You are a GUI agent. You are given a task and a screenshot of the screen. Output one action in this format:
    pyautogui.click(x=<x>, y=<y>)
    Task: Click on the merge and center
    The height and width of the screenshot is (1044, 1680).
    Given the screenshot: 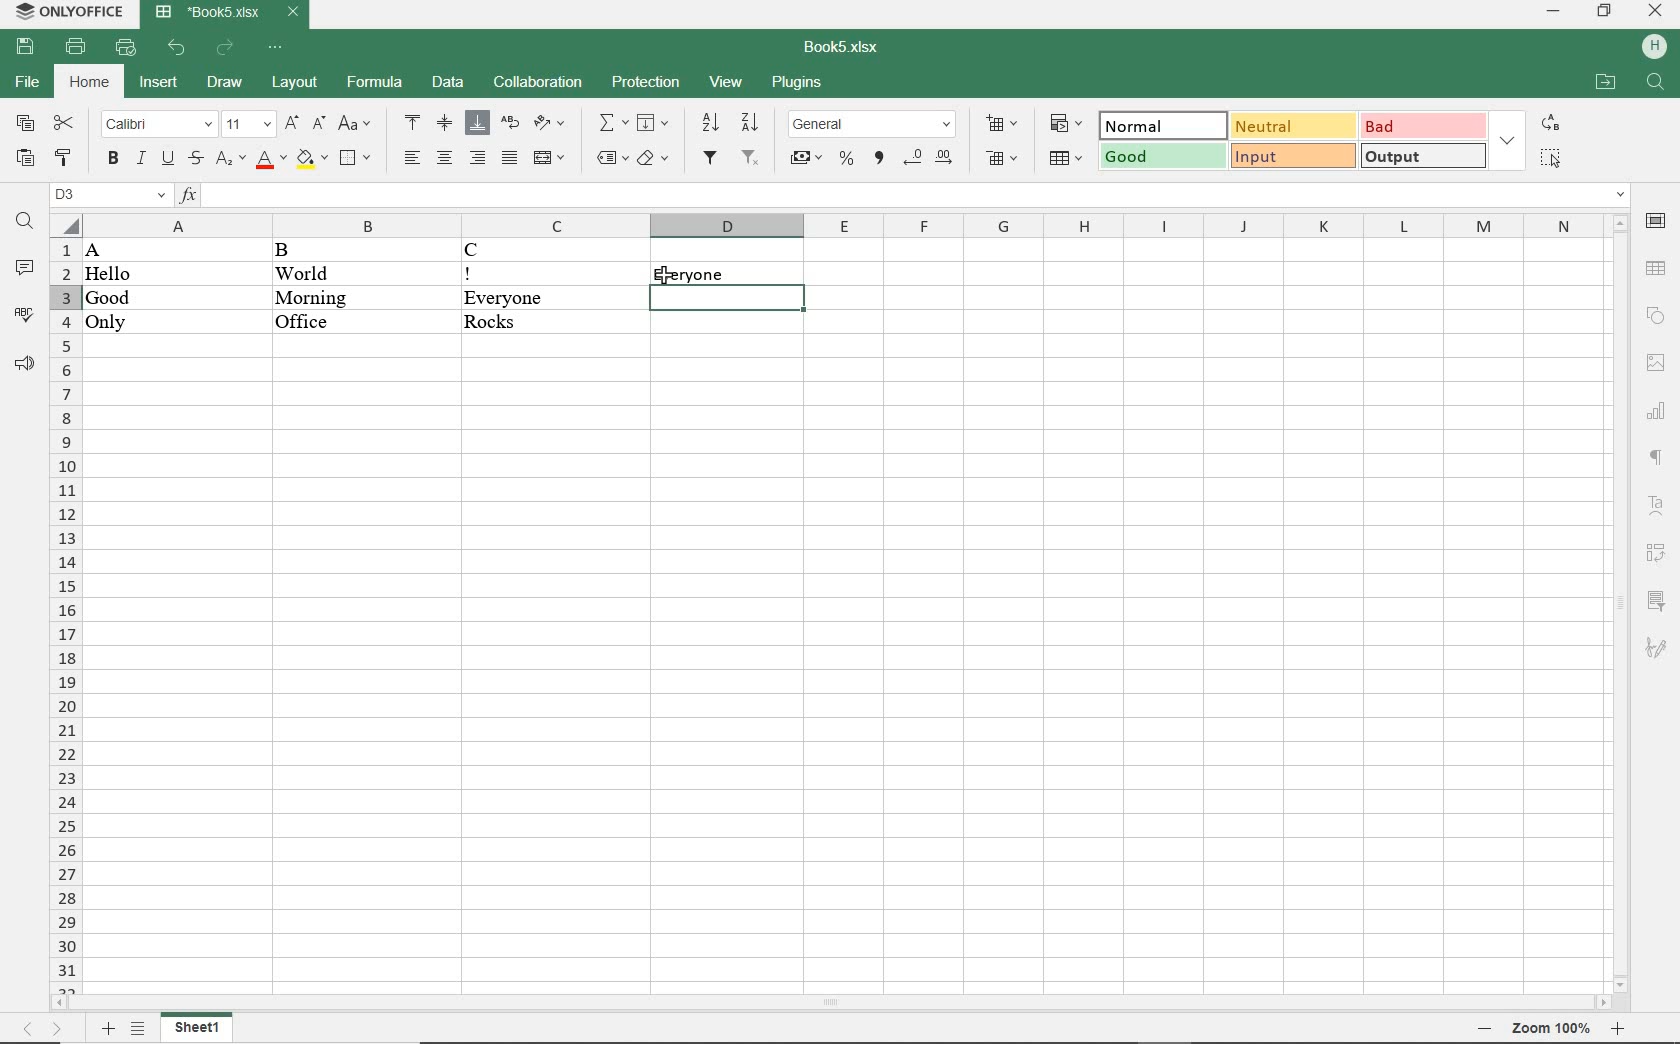 What is the action you would take?
    pyautogui.click(x=549, y=159)
    